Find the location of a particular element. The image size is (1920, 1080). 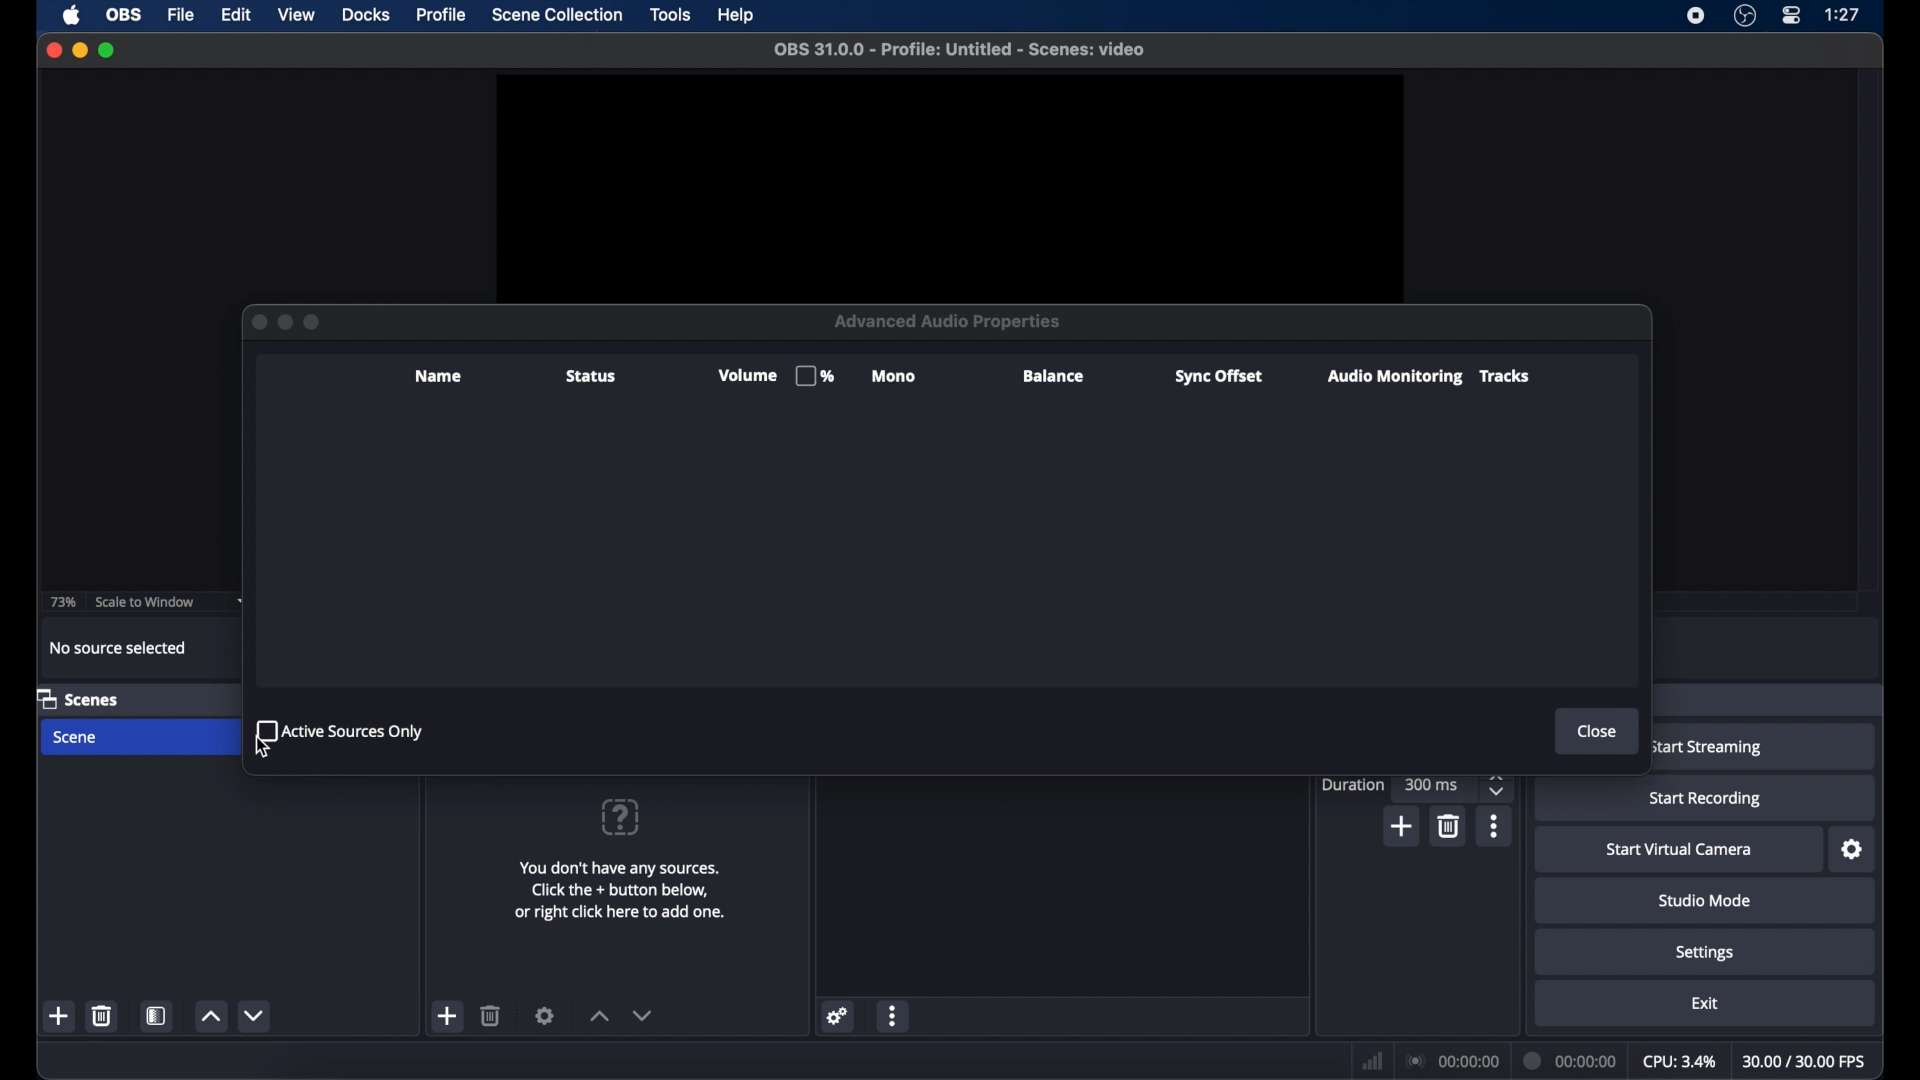

close is located at coordinates (54, 50).